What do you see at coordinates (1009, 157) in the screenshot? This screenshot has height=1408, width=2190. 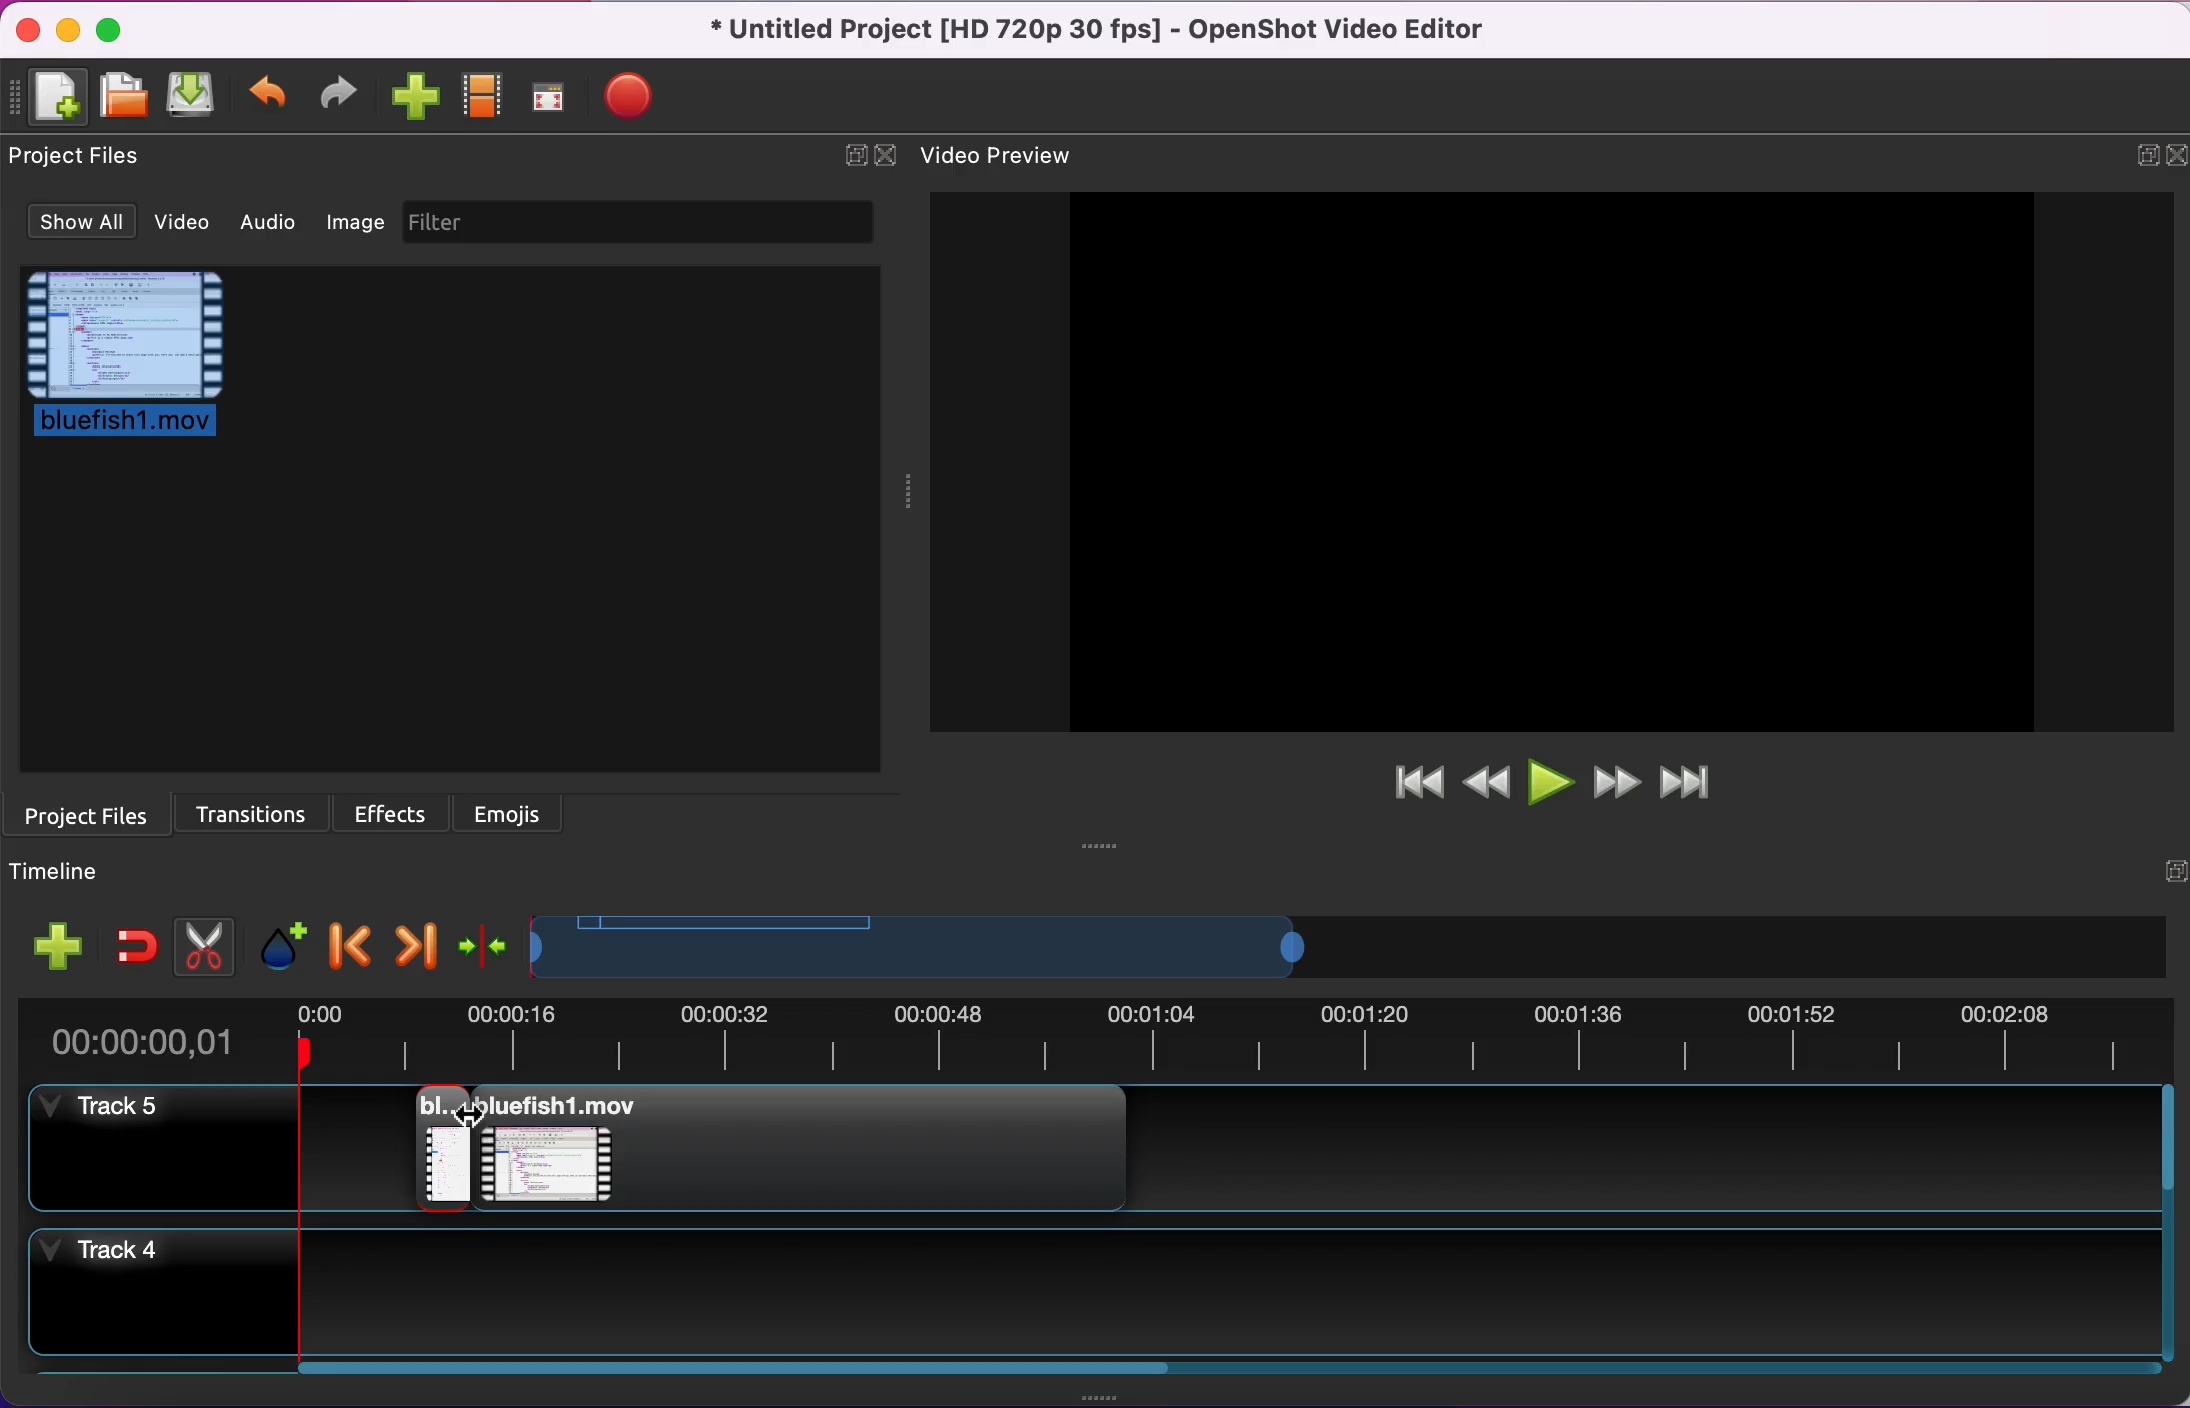 I see `video preview` at bounding box center [1009, 157].